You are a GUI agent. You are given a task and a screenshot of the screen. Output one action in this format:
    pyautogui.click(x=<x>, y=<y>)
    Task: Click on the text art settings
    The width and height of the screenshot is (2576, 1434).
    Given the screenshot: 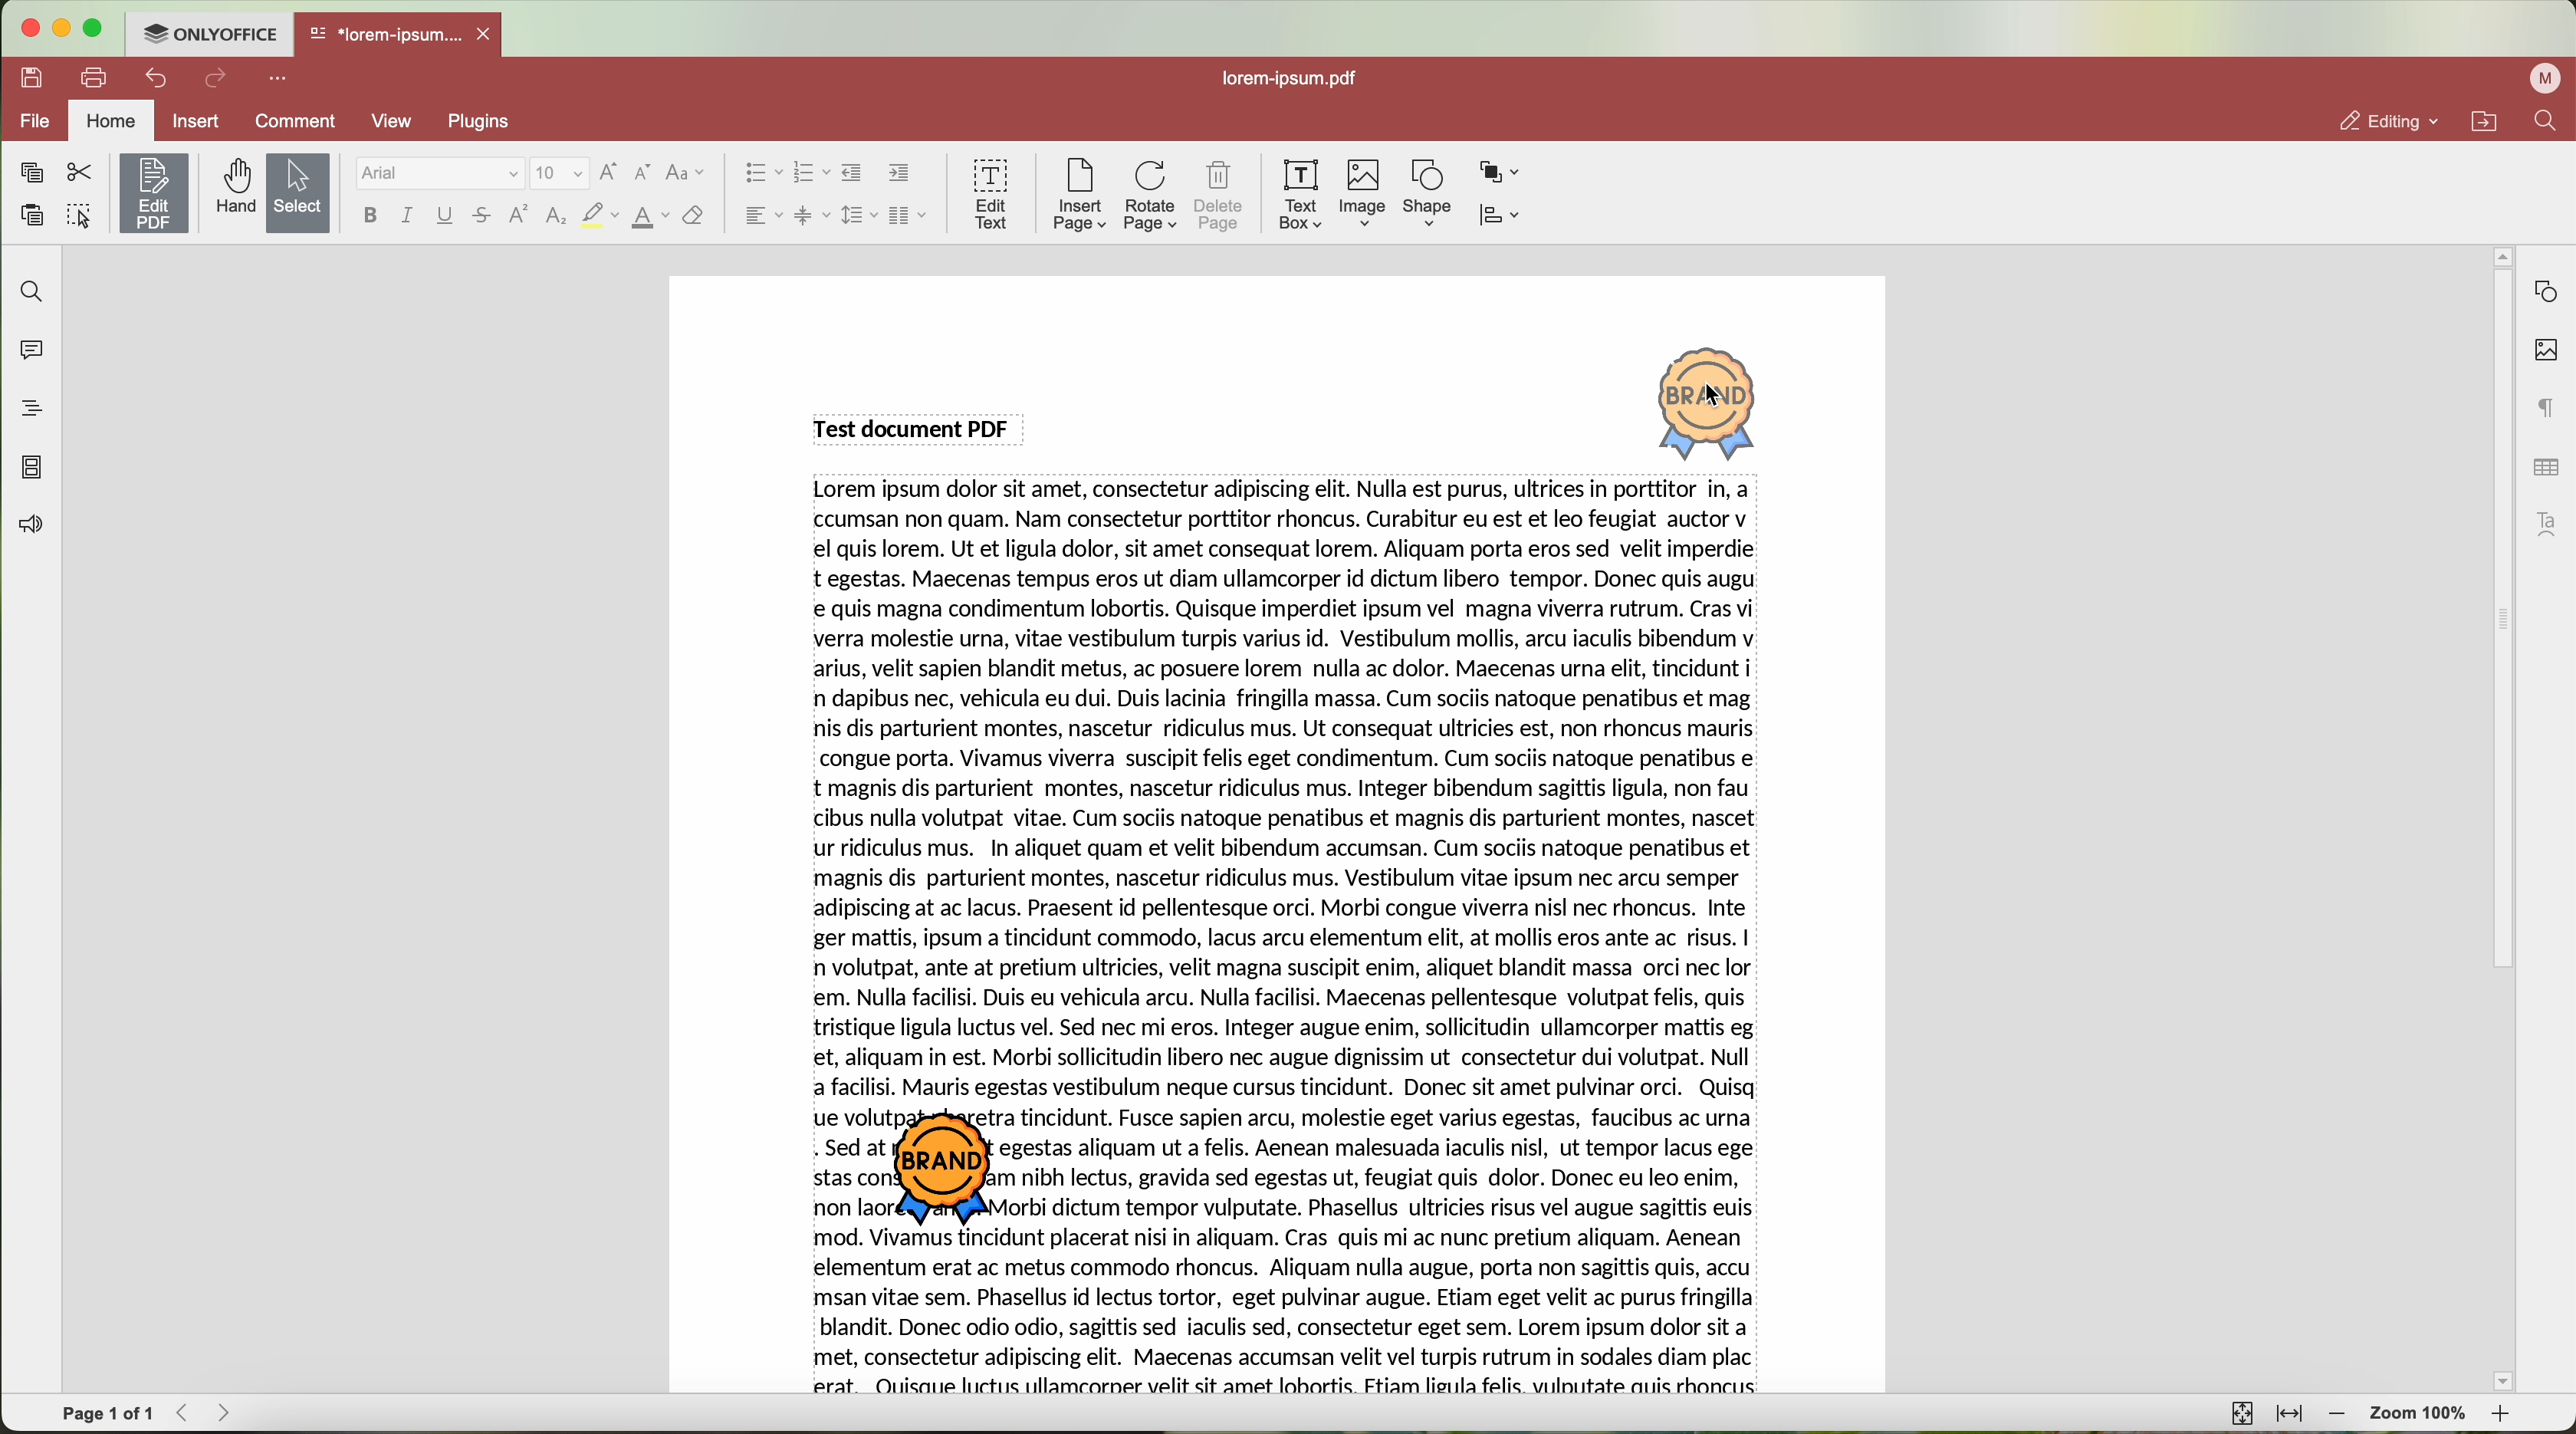 What is the action you would take?
    pyautogui.click(x=2552, y=524)
    